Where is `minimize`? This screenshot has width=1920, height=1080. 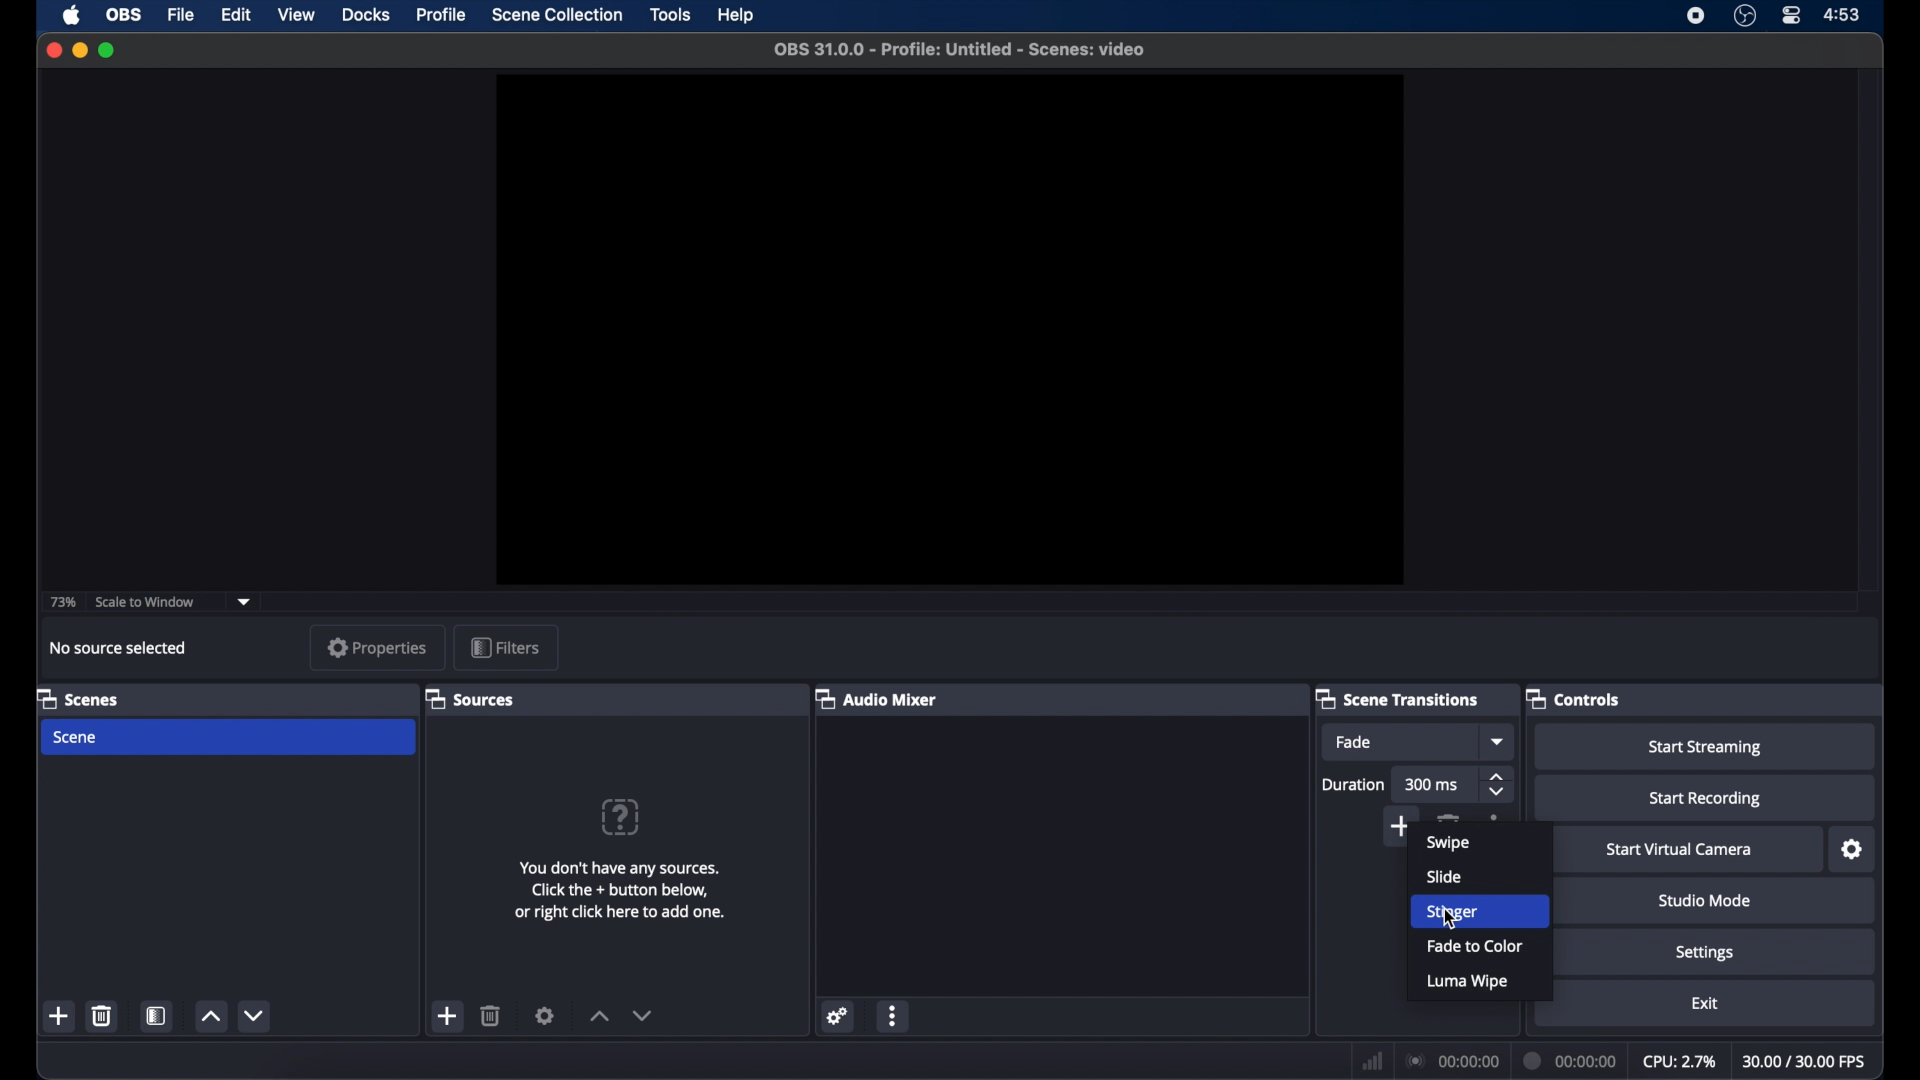
minimize is located at coordinates (79, 50).